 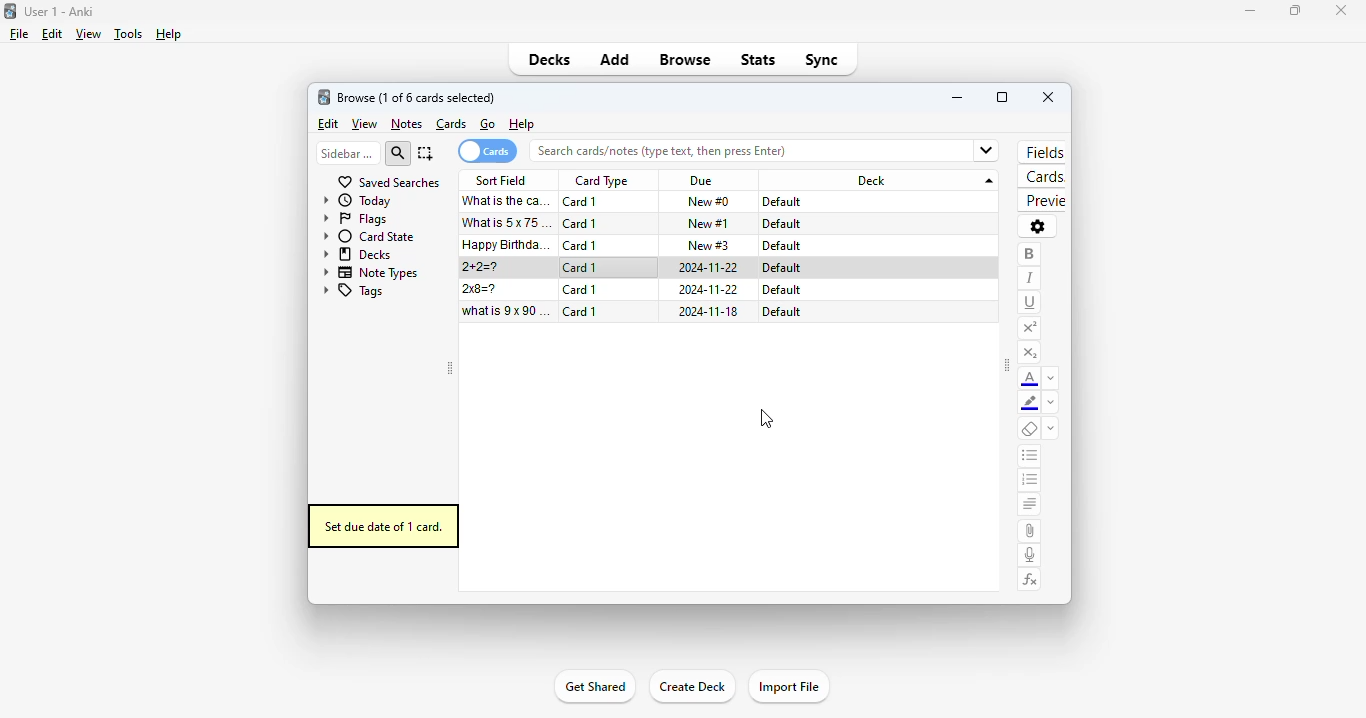 I want to click on text color, so click(x=1030, y=379).